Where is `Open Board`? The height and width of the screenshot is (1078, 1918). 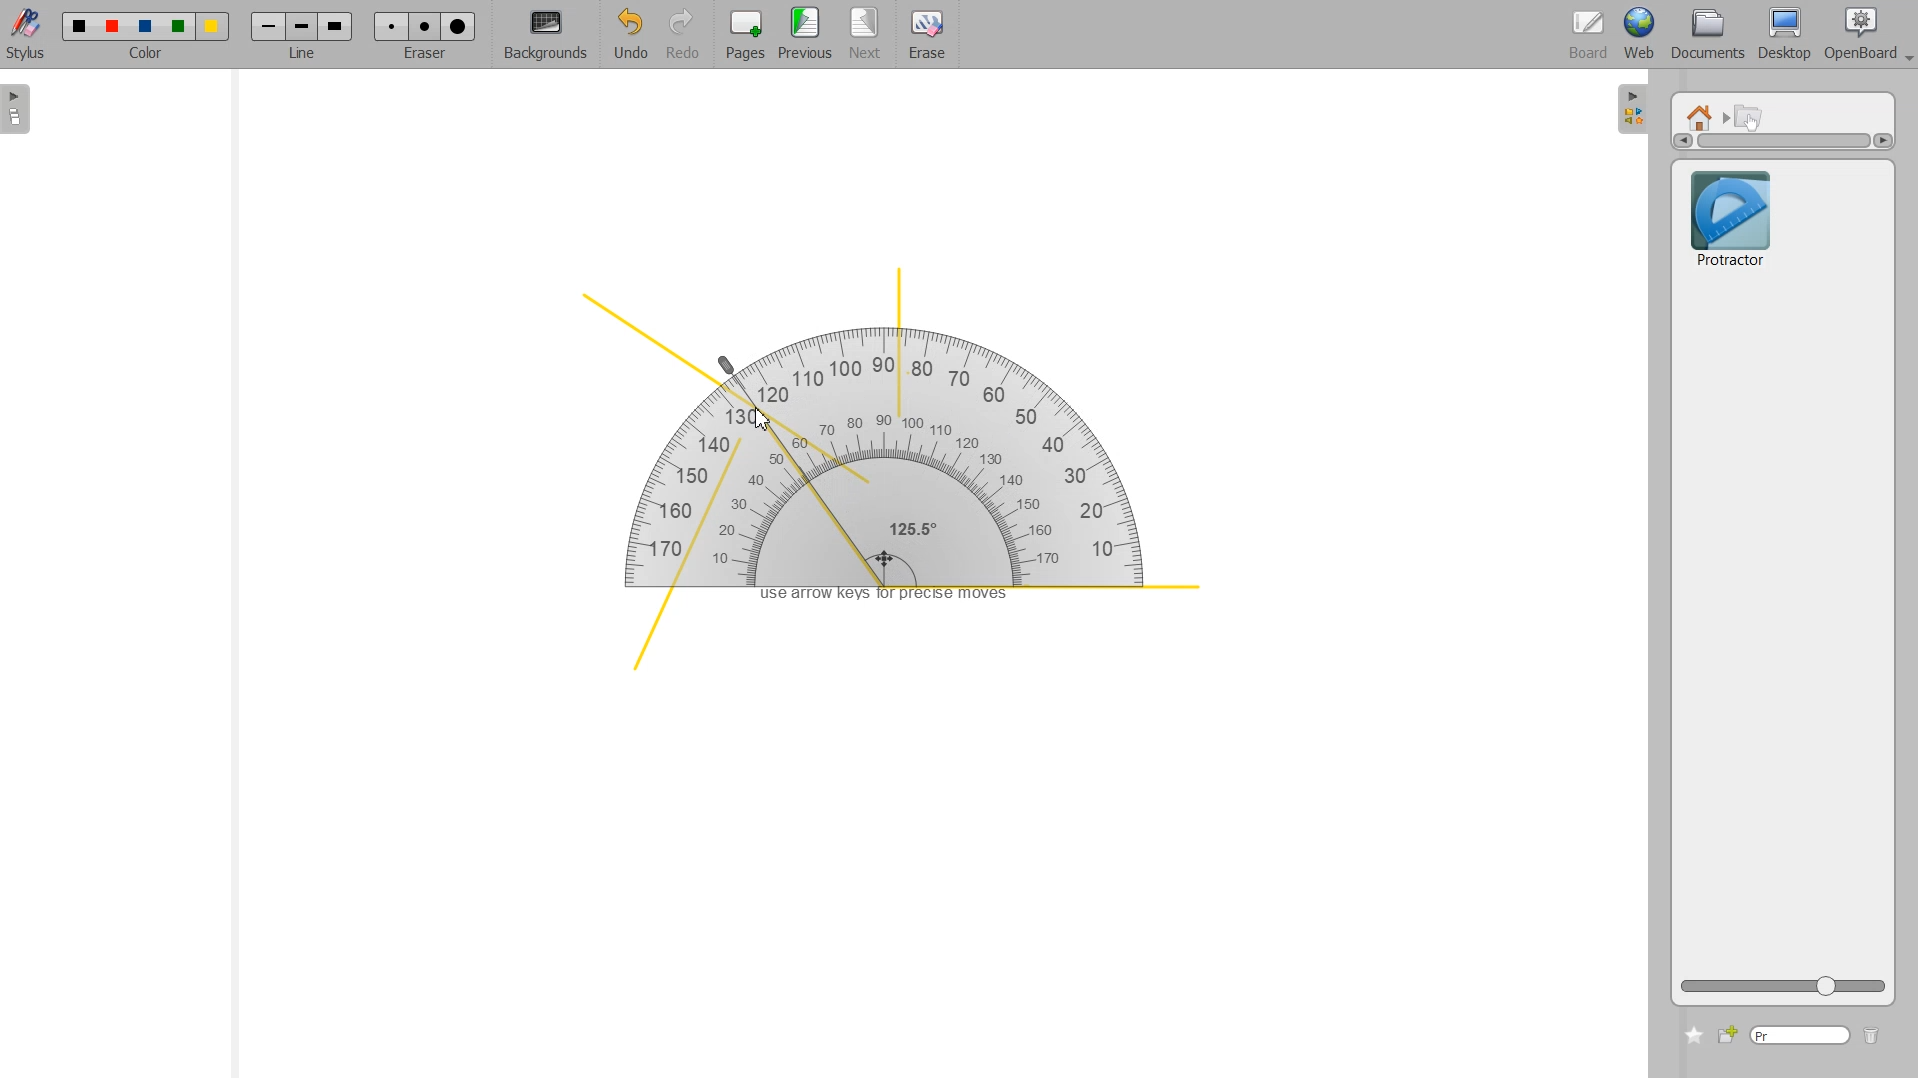
Open Board is located at coordinates (1868, 35).